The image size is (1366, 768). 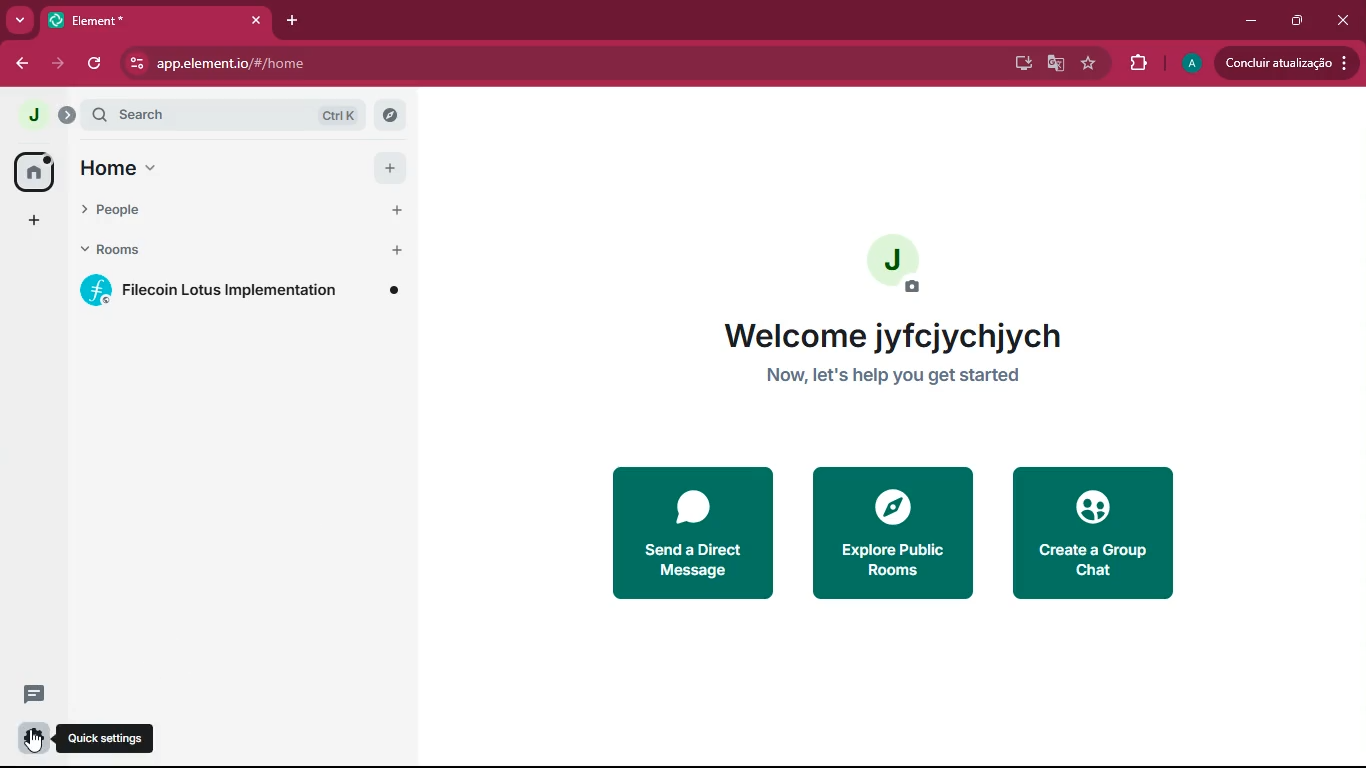 What do you see at coordinates (1137, 66) in the screenshot?
I see `extensions` at bounding box center [1137, 66].